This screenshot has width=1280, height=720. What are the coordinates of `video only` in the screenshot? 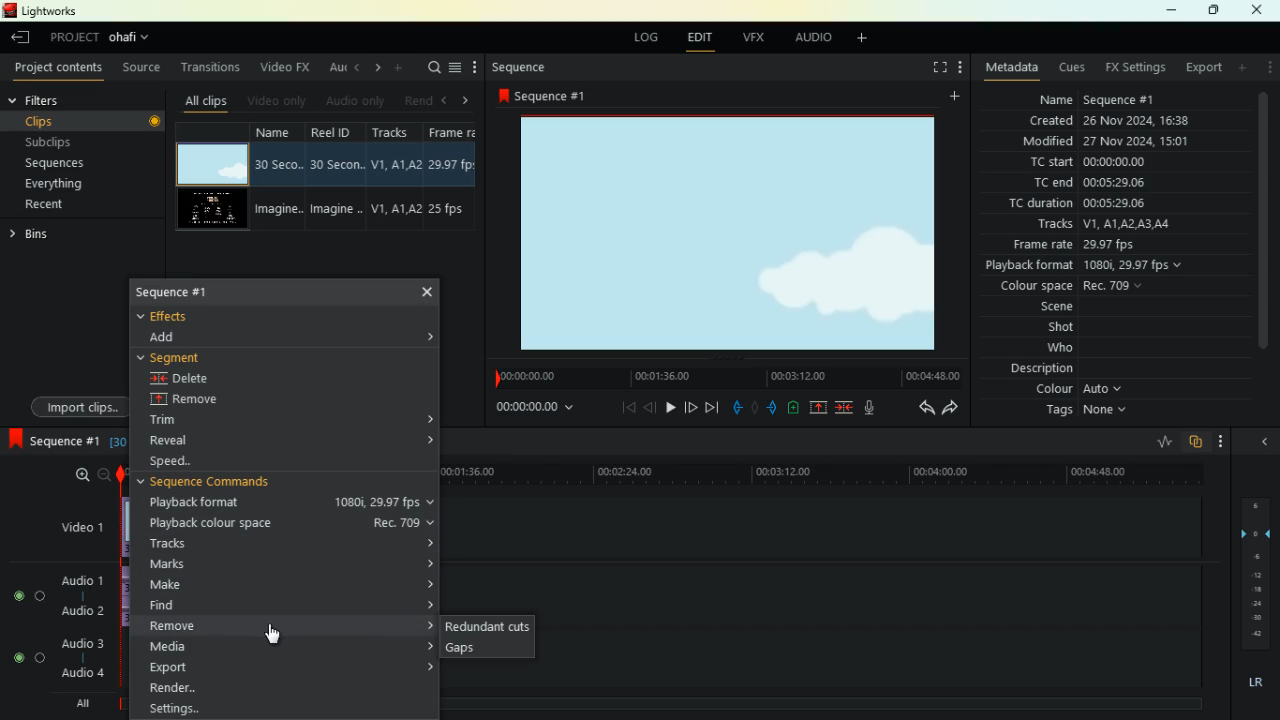 It's located at (278, 100).